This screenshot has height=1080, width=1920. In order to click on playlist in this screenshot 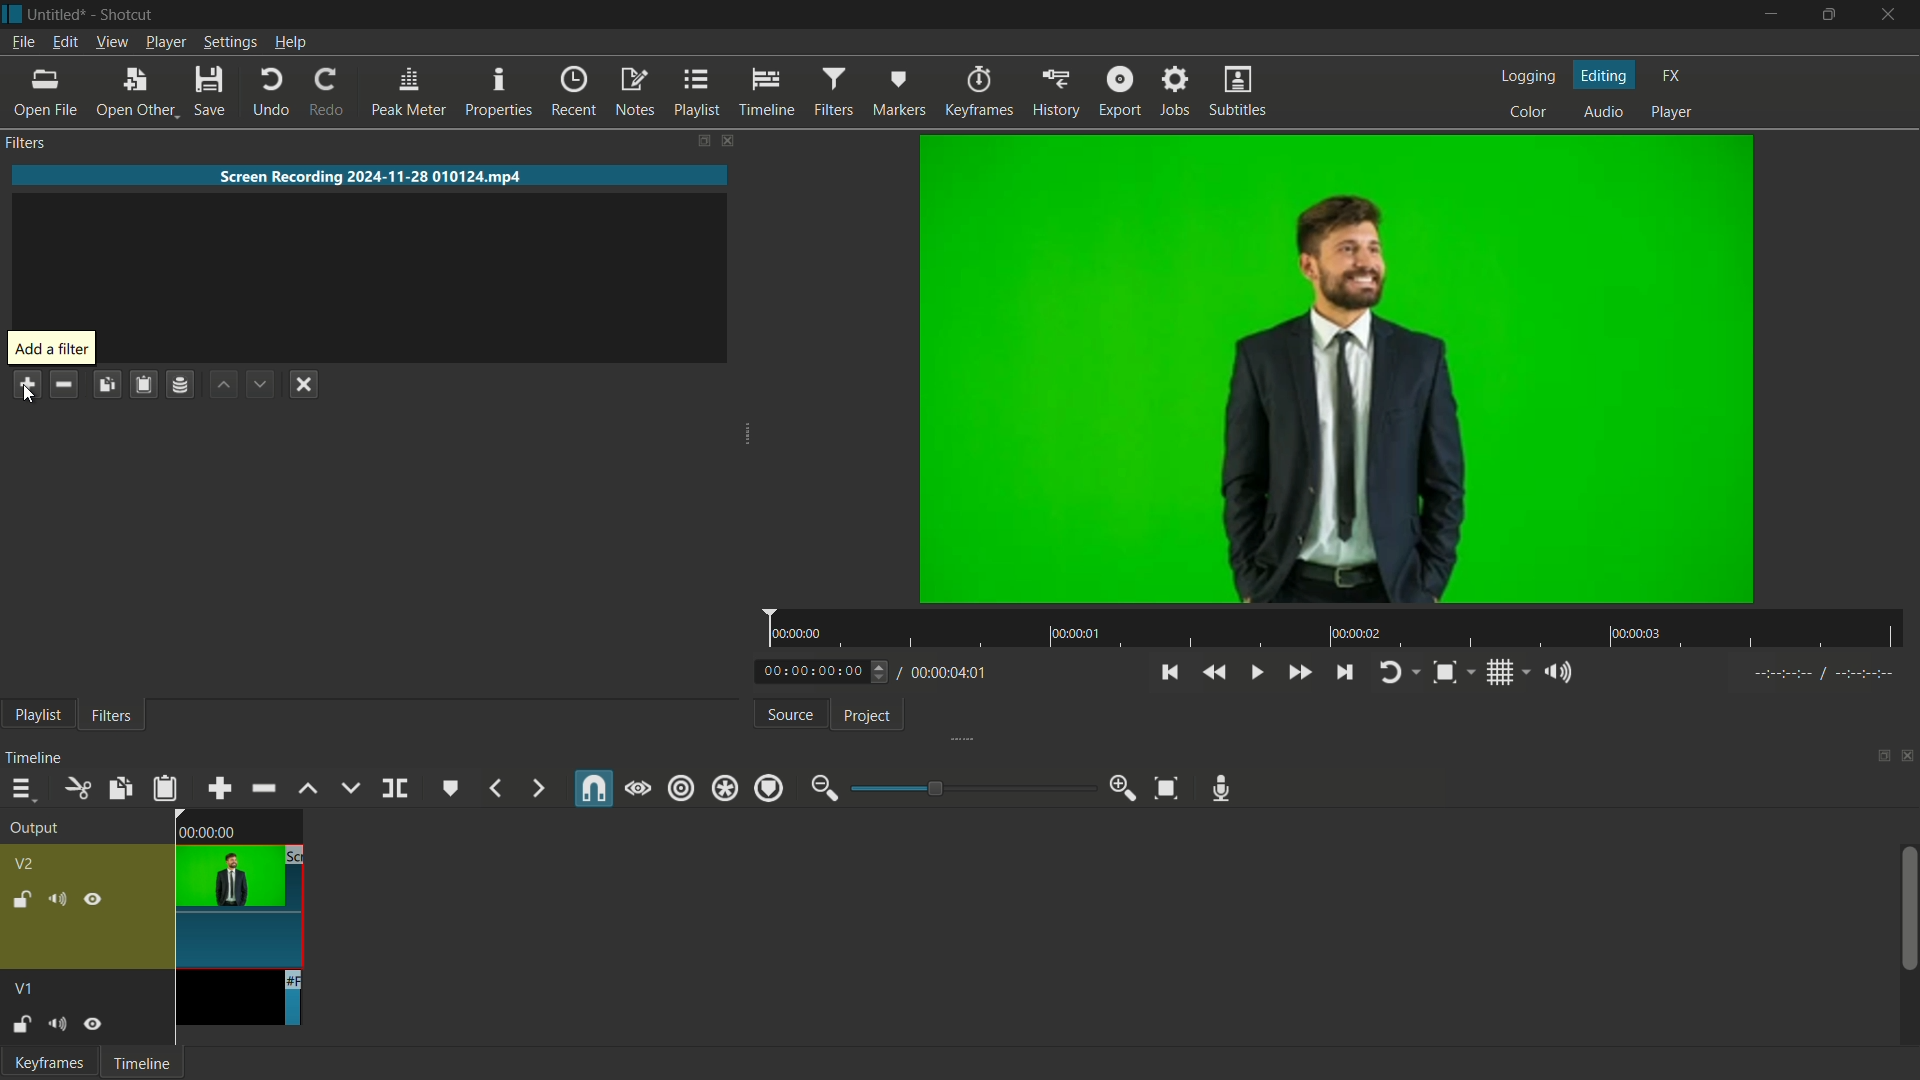, I will do `click(695, 93)`.